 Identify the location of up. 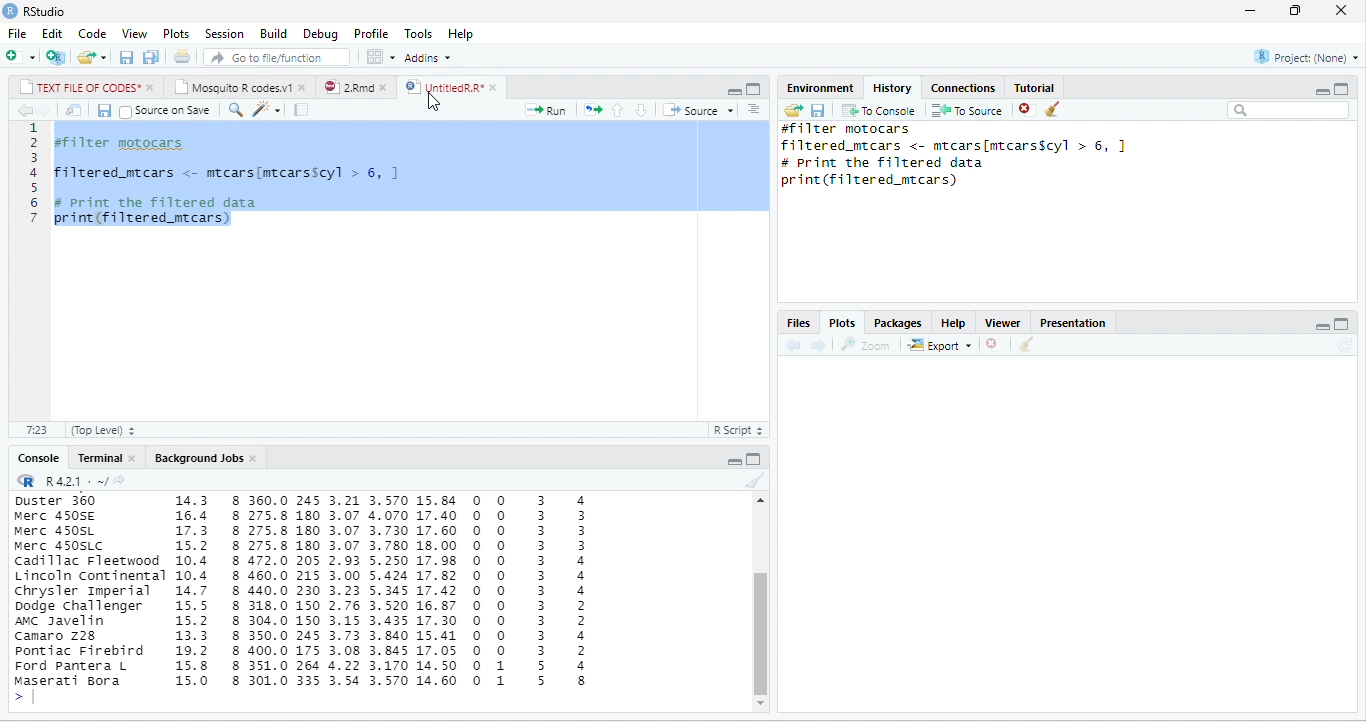
(618, 111).